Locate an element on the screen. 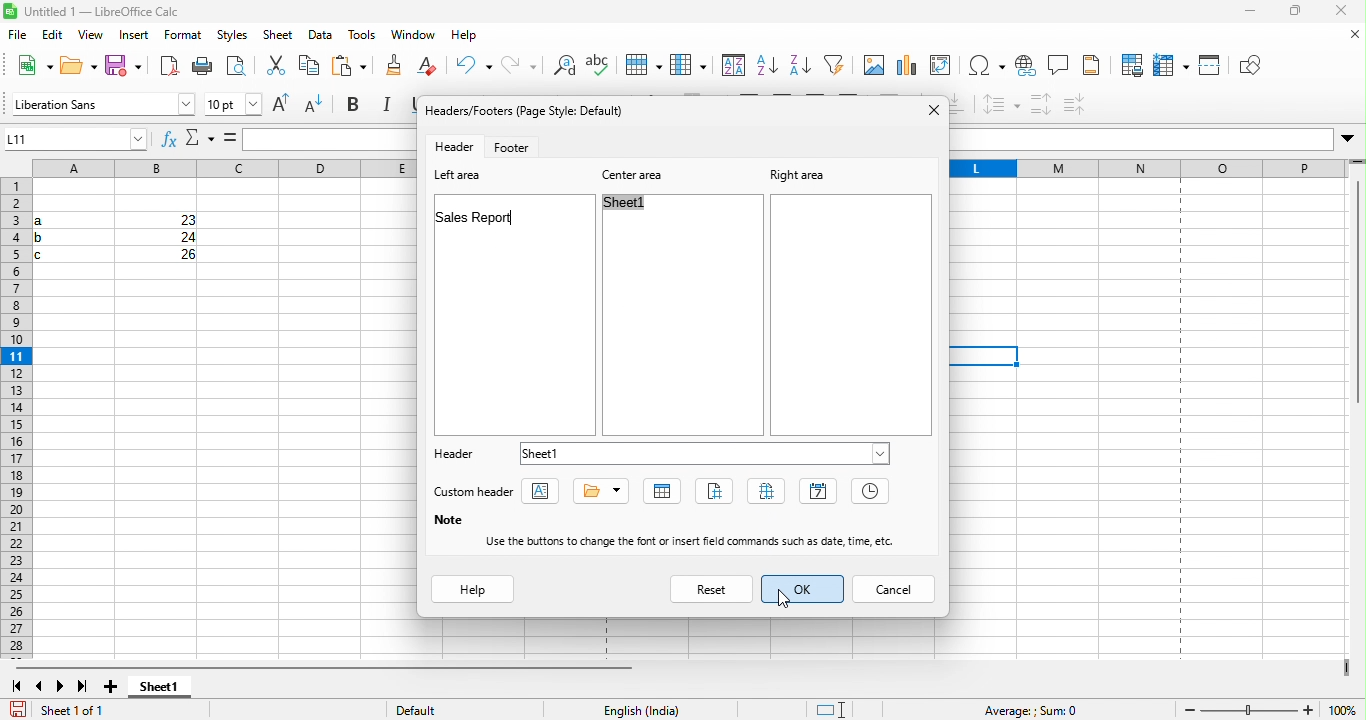 The height and width of the screenshot is (720, 1366). set line spacing  is located at coordinates (1002, 105).